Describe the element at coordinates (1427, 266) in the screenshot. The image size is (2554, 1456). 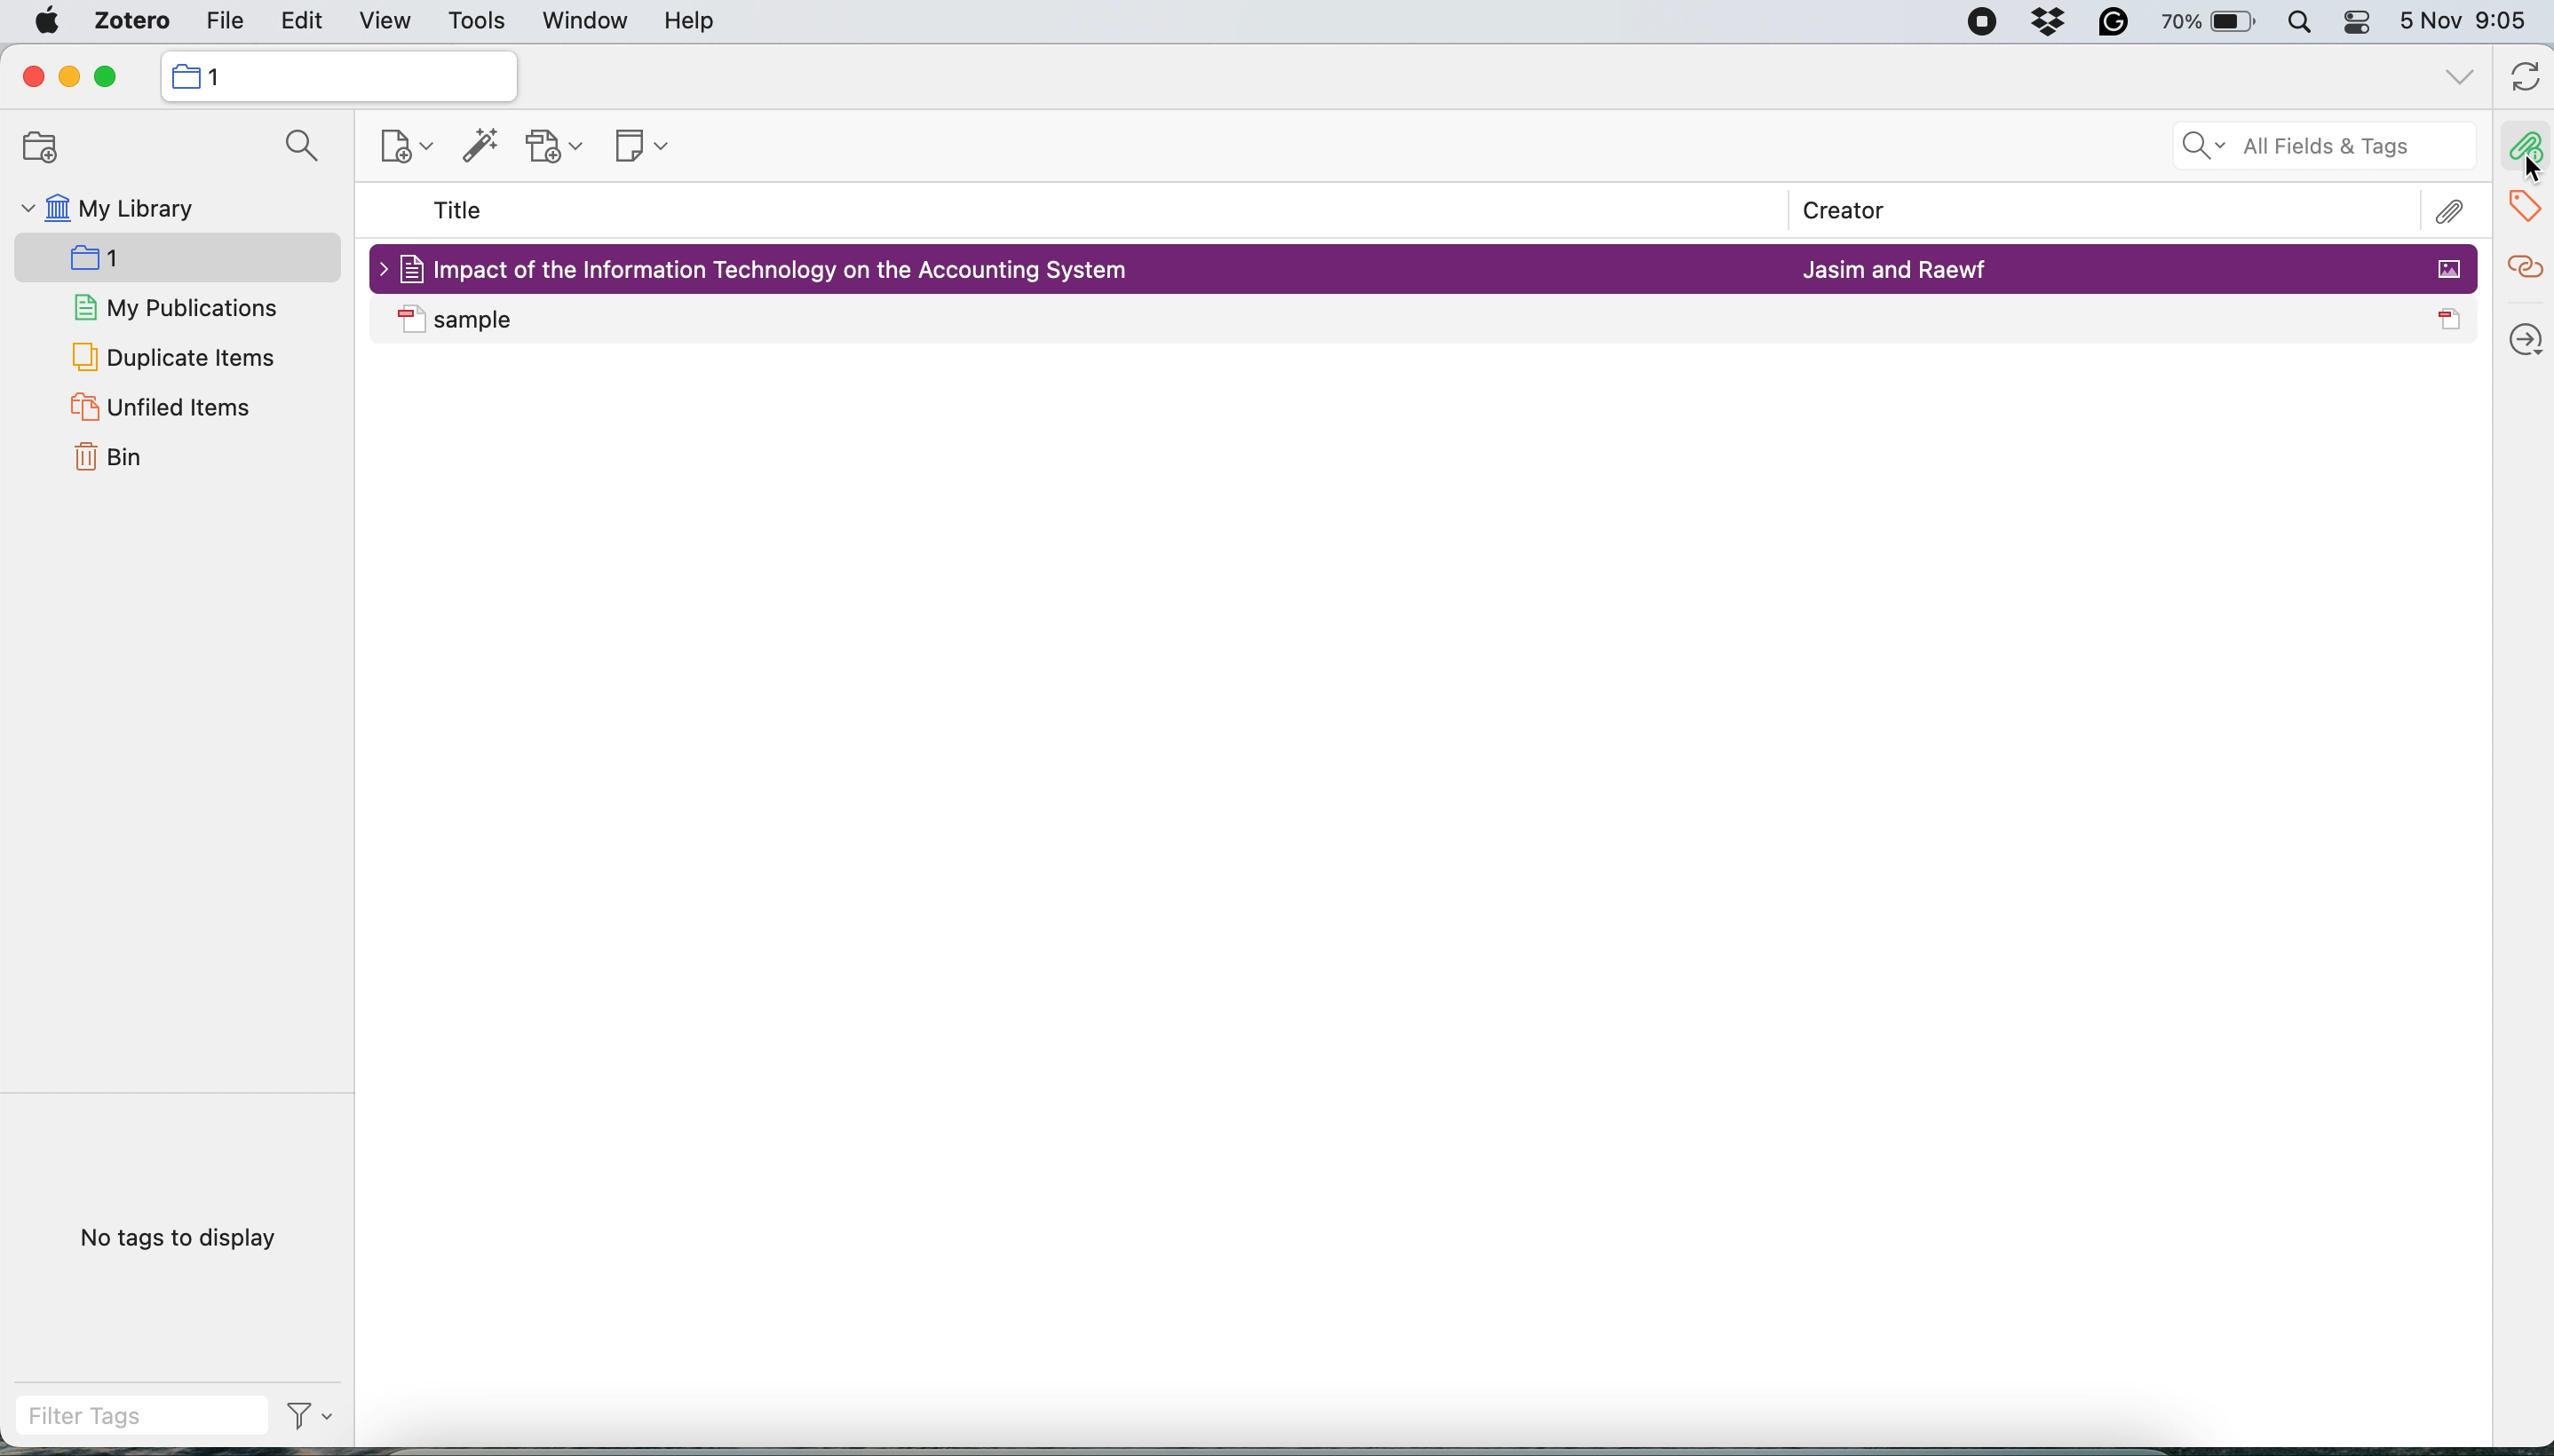
I see `Impact of the Information Technology on the Accounting System  Jasim and Raewf` at that location.